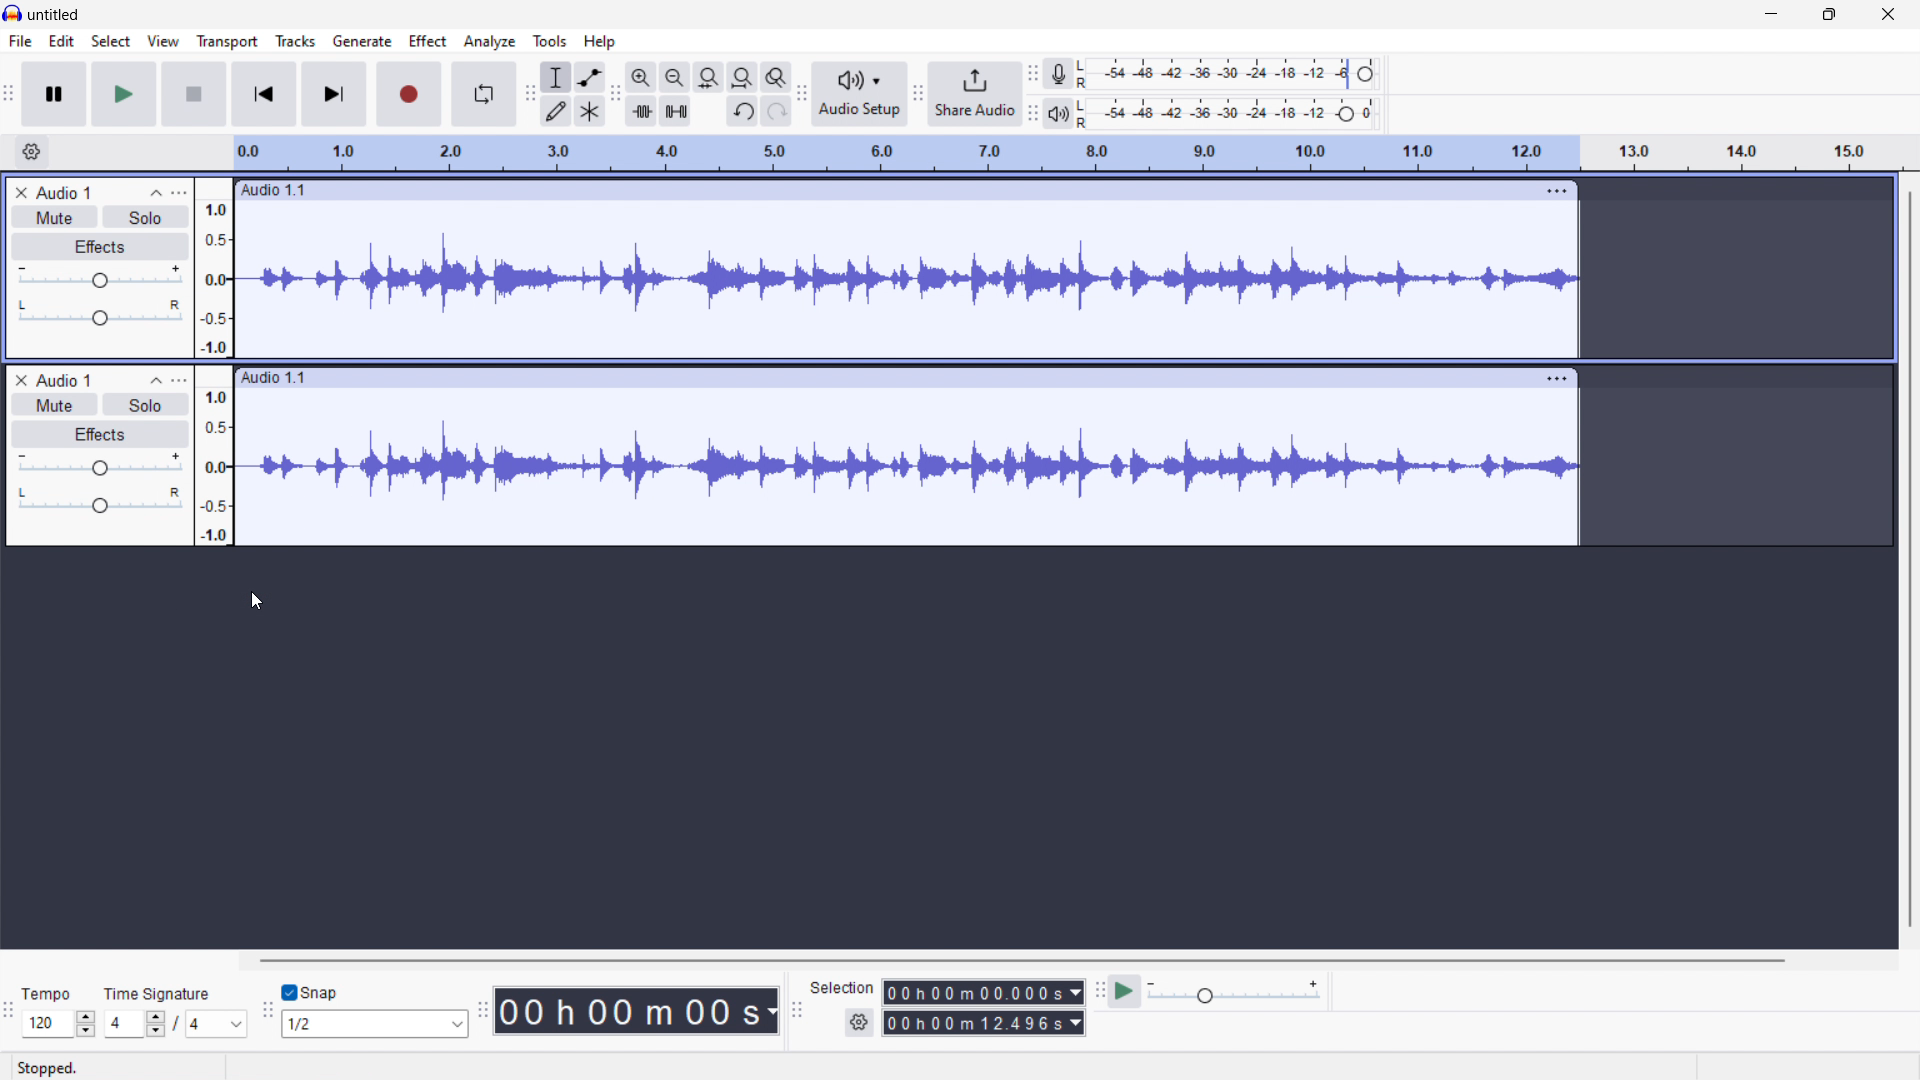  What do you see at coordinates (857, 1022) in the screenshot?
I see `selection settings` at bounding box center [857, 1022].